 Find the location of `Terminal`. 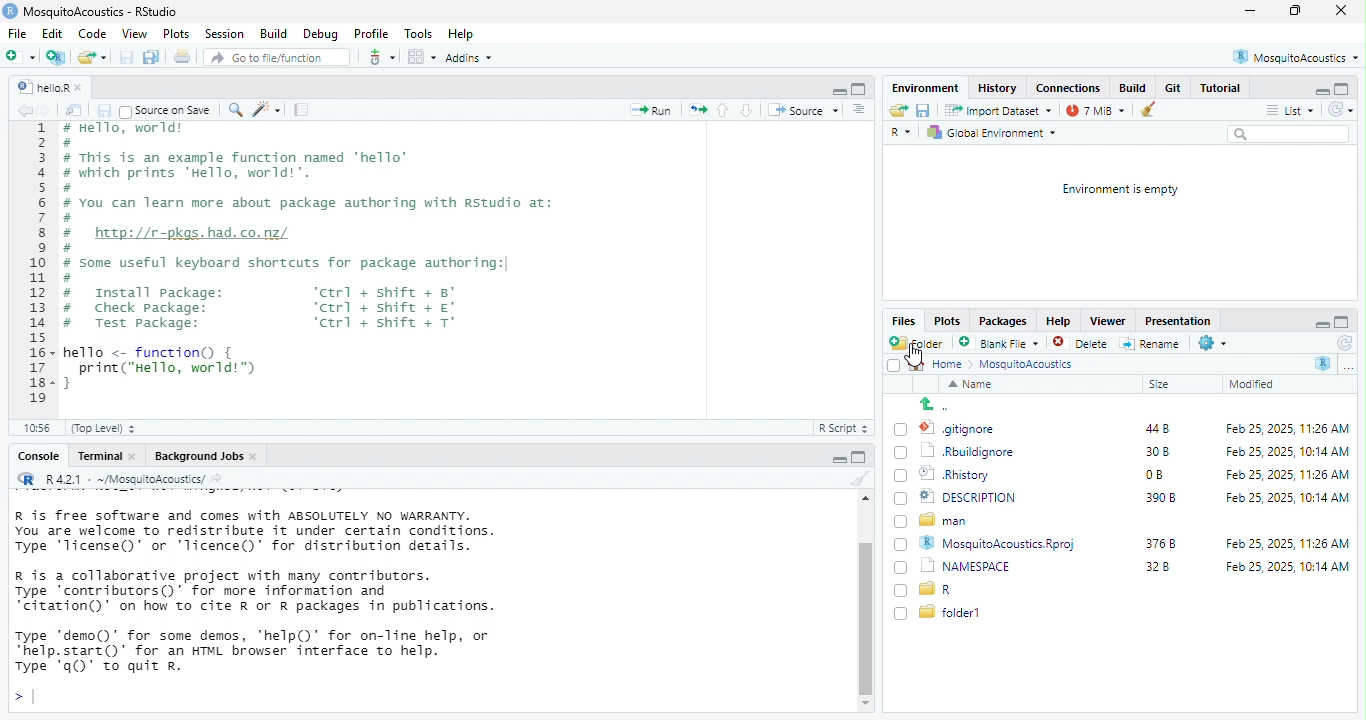

Terminal is located at coordinates (99, 457).